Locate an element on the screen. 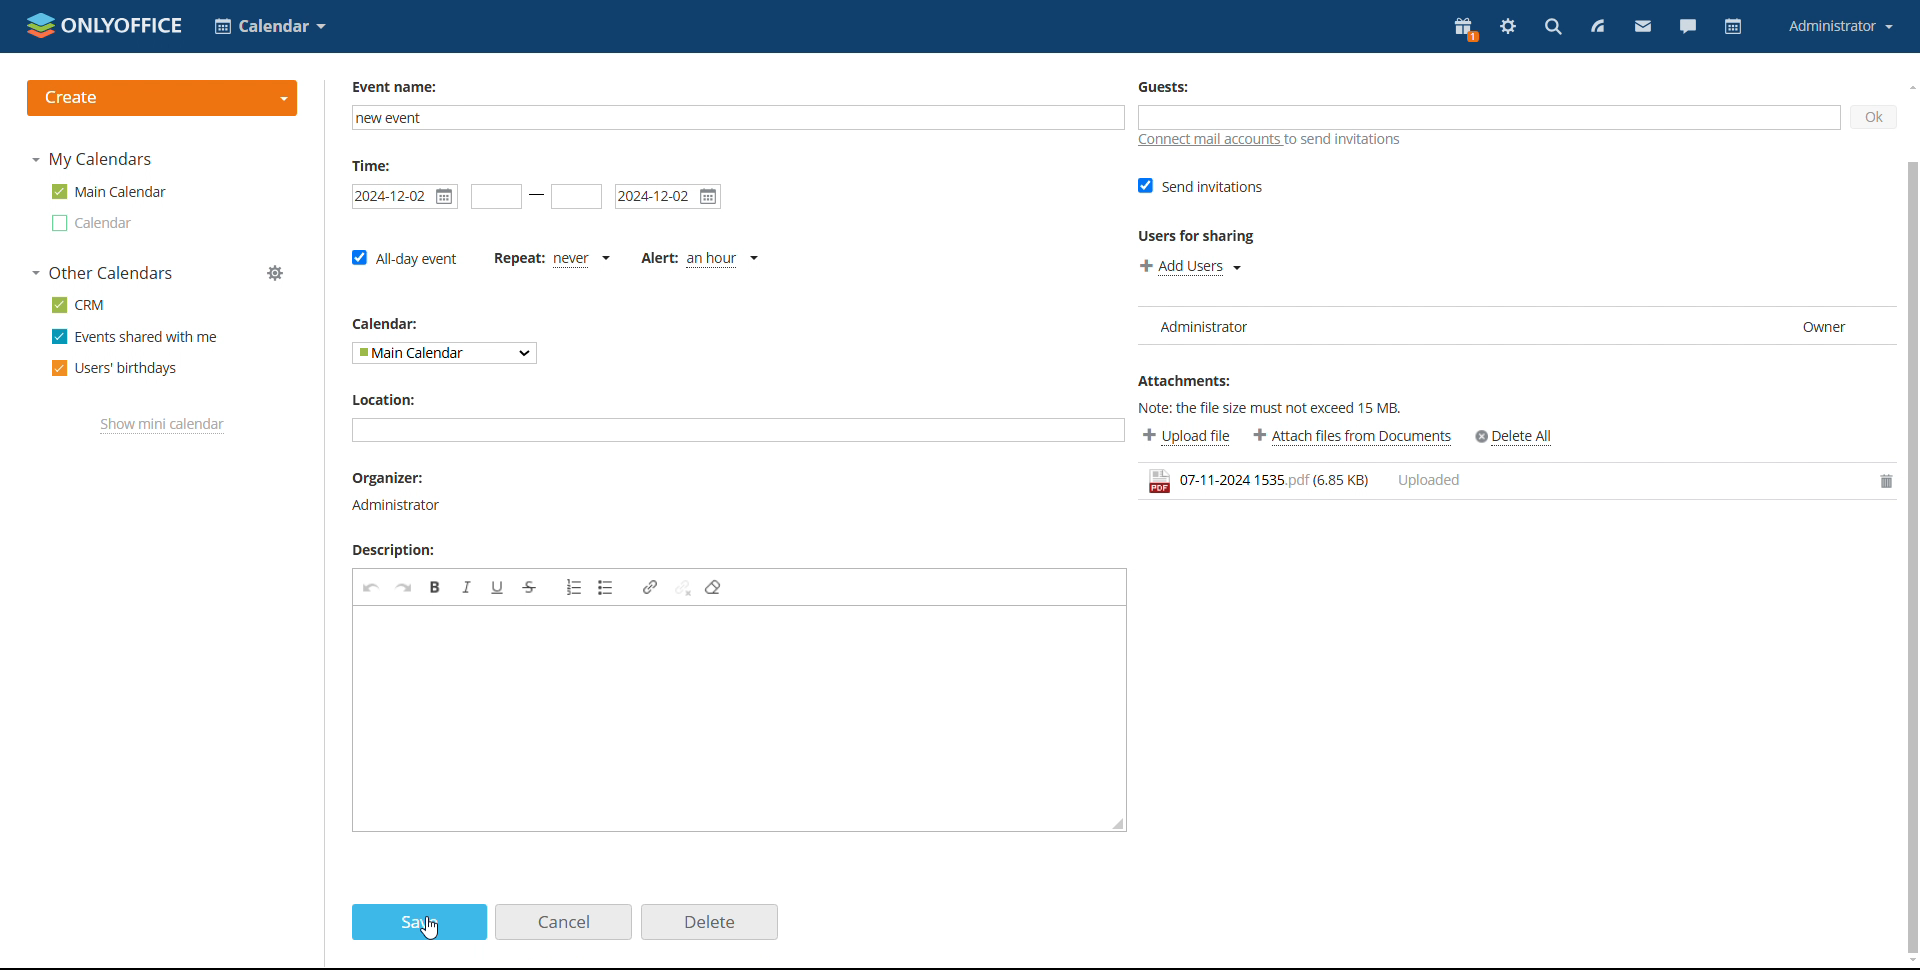  users for sharing is located at coordinates (1199, 236).